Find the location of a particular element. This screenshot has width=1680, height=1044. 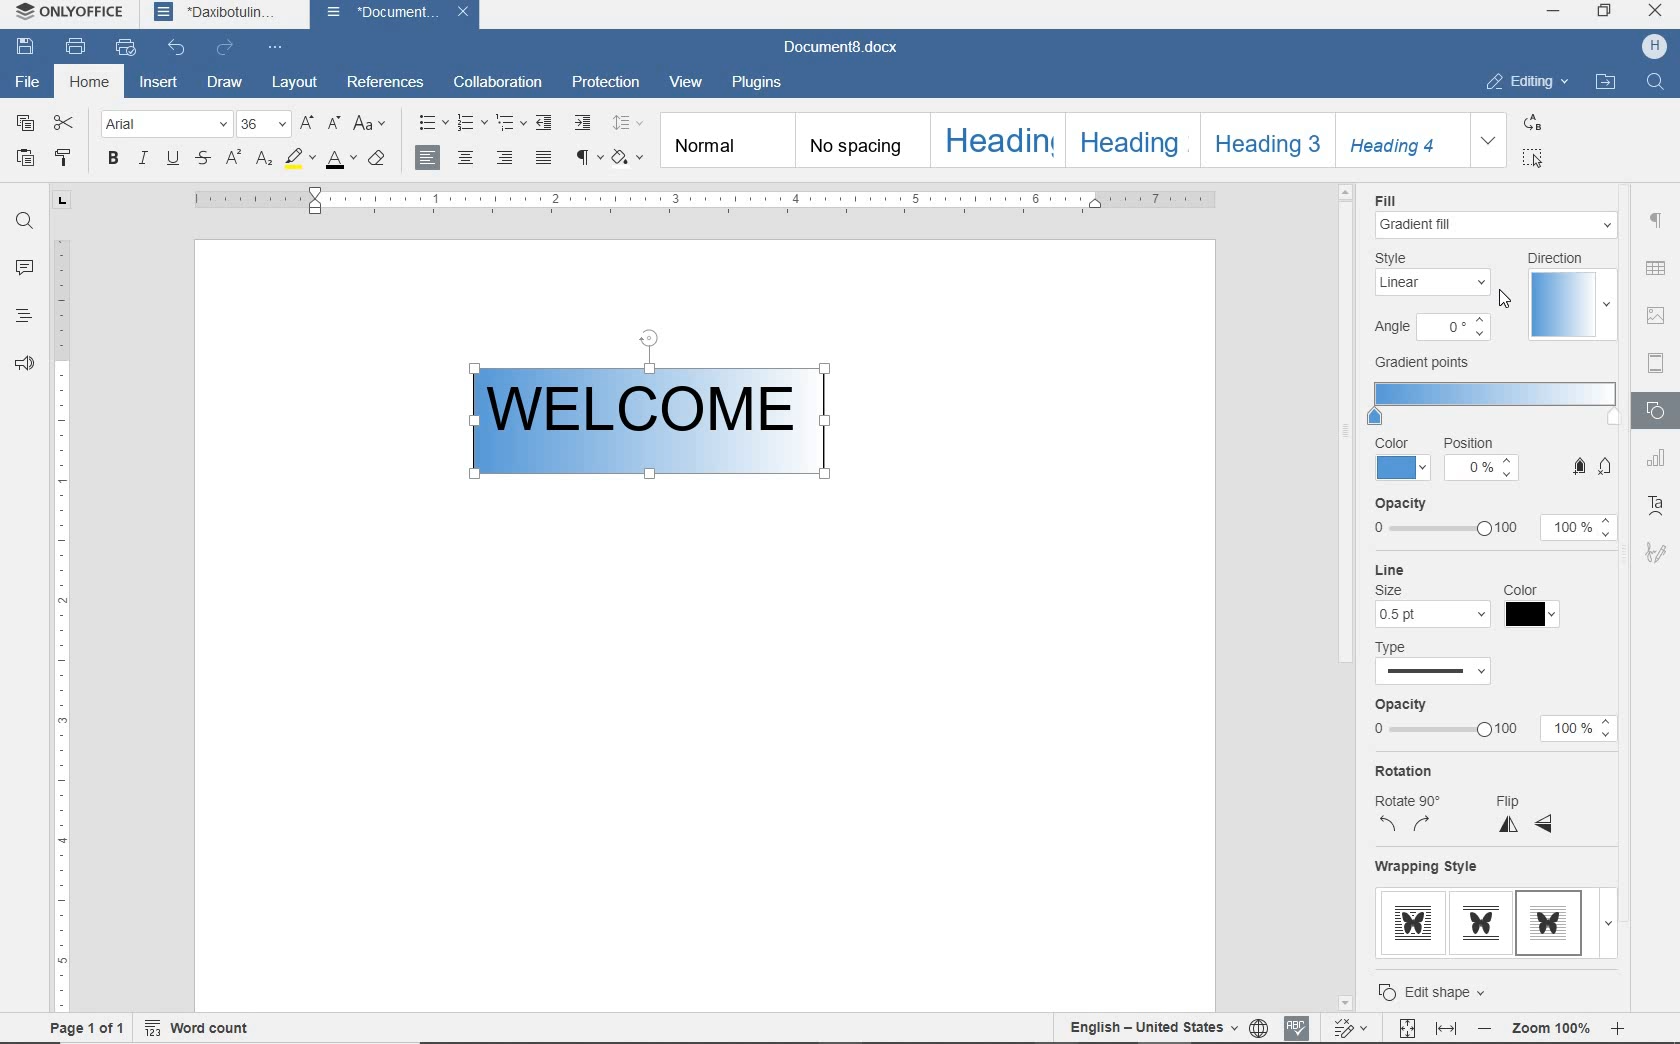

FIT TO WIDTH is located at coordinates (1448, 1029).